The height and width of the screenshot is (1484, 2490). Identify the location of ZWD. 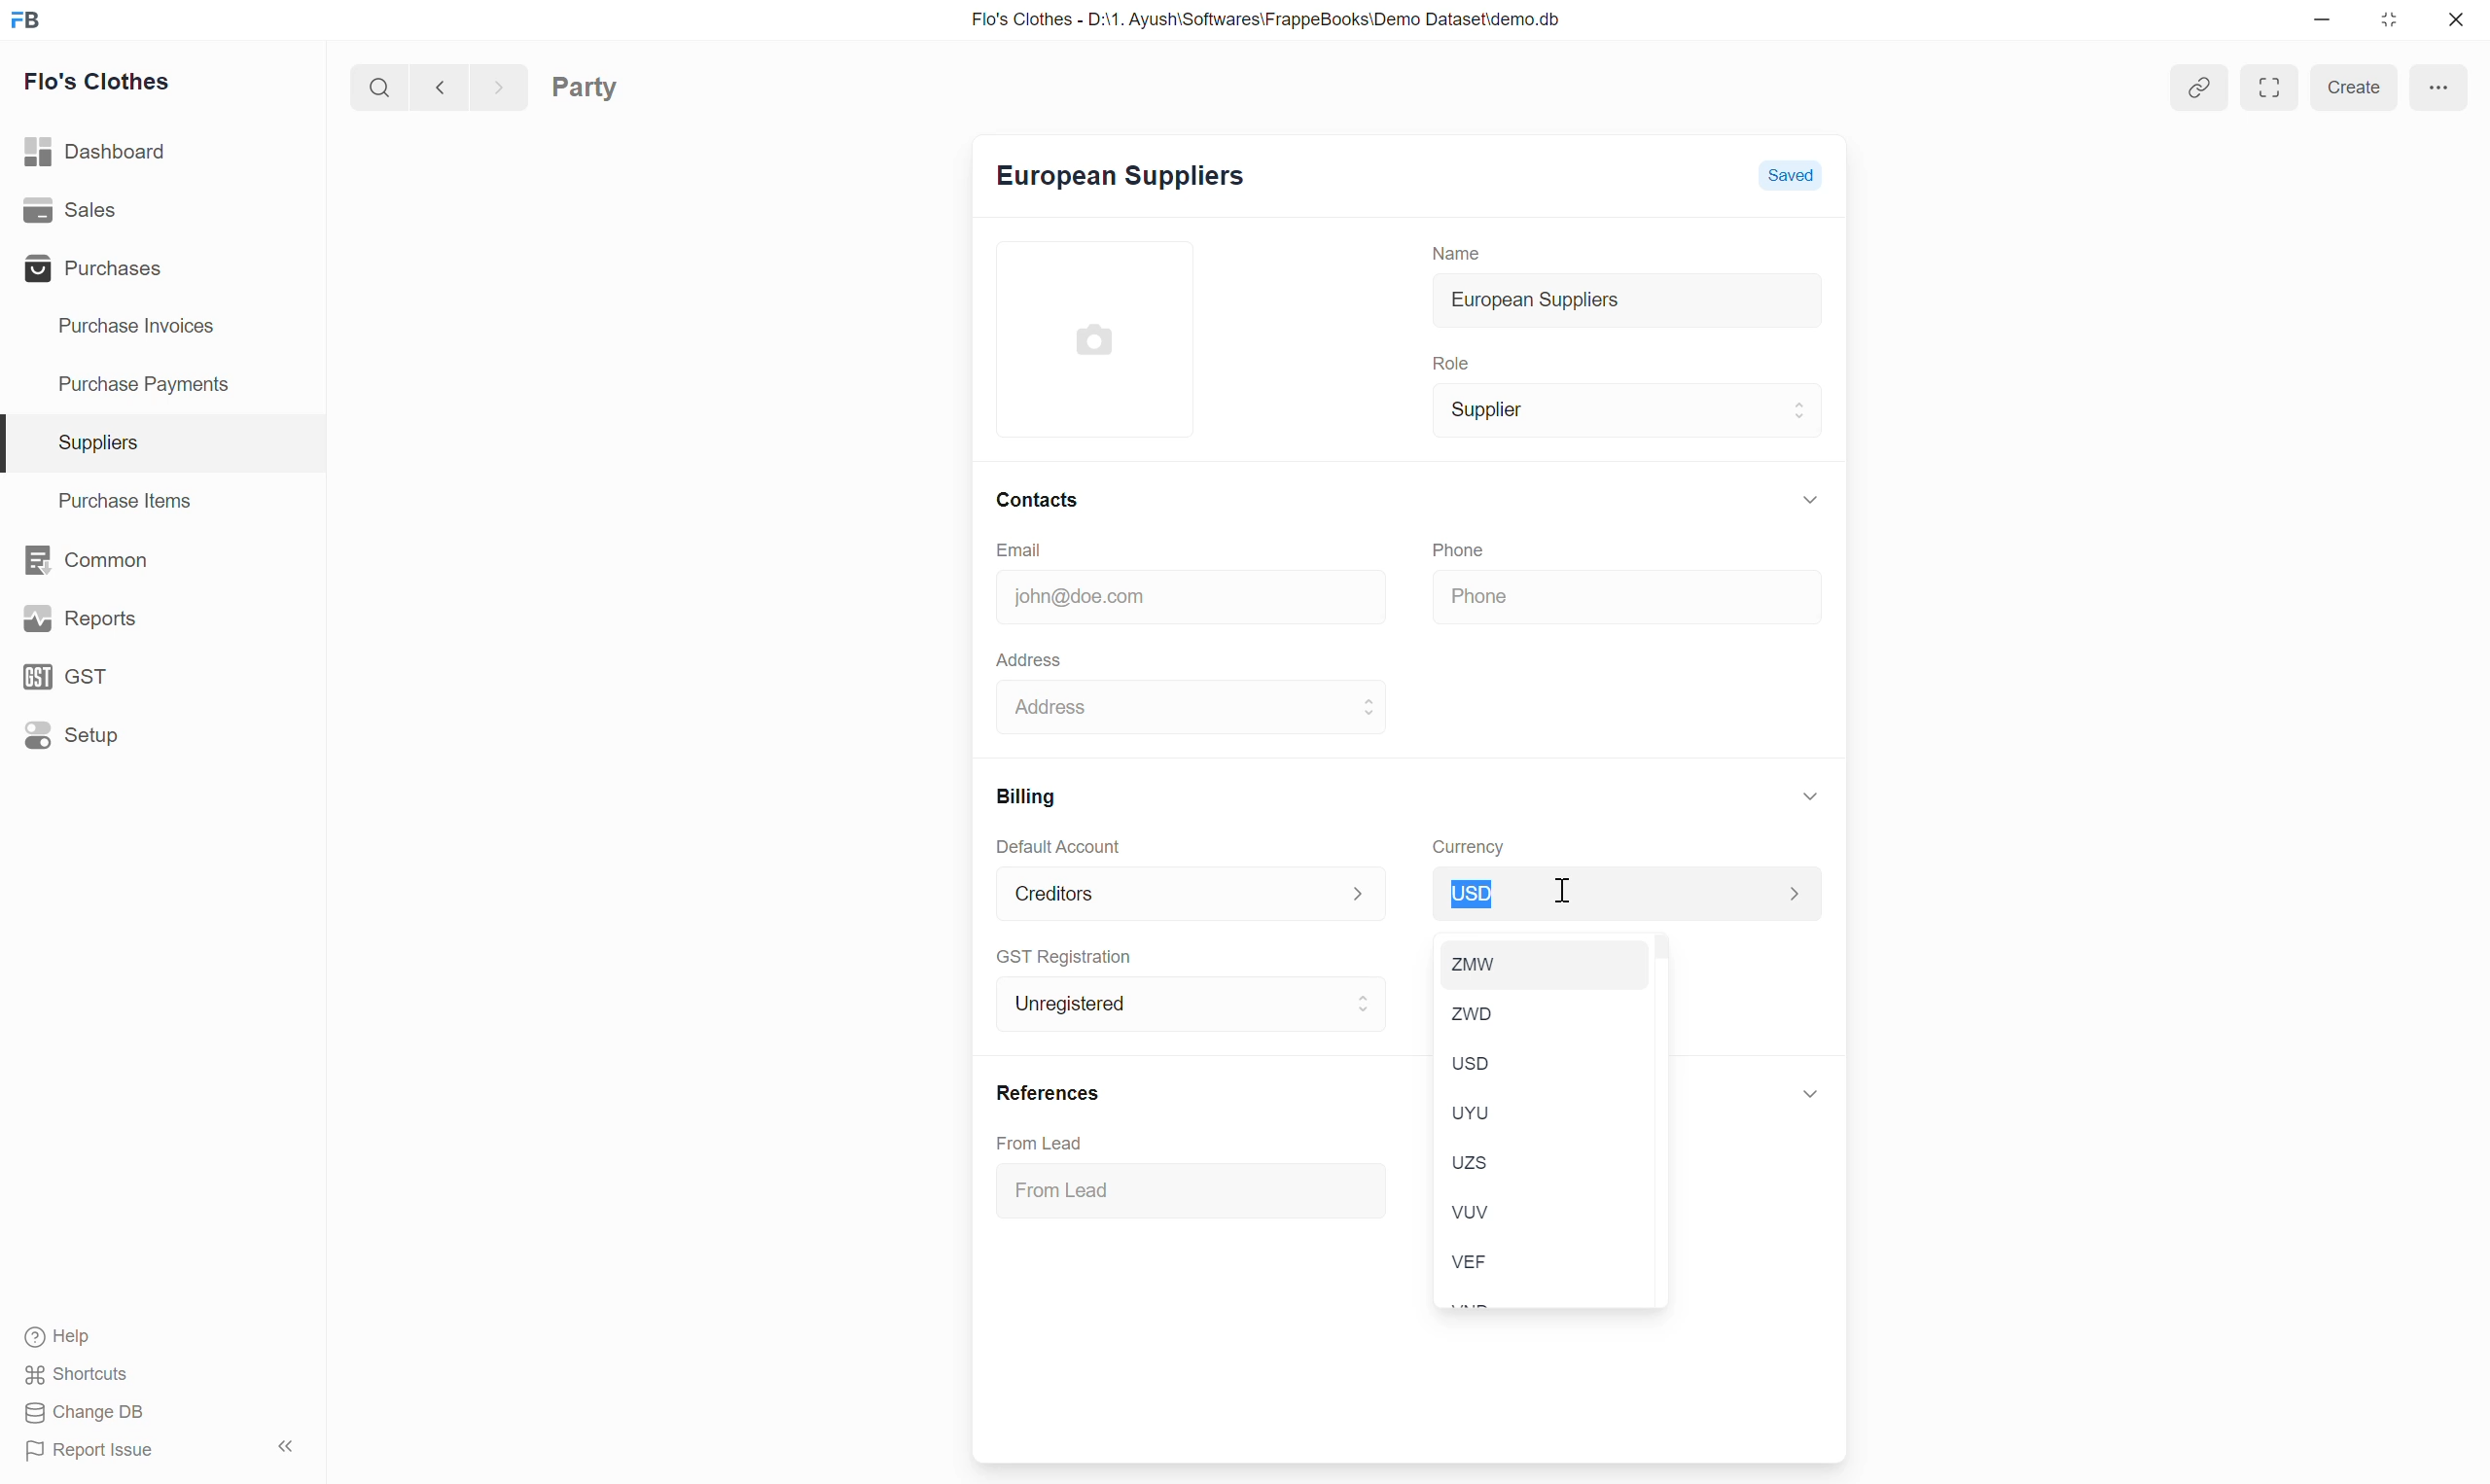
(1482, 1014).